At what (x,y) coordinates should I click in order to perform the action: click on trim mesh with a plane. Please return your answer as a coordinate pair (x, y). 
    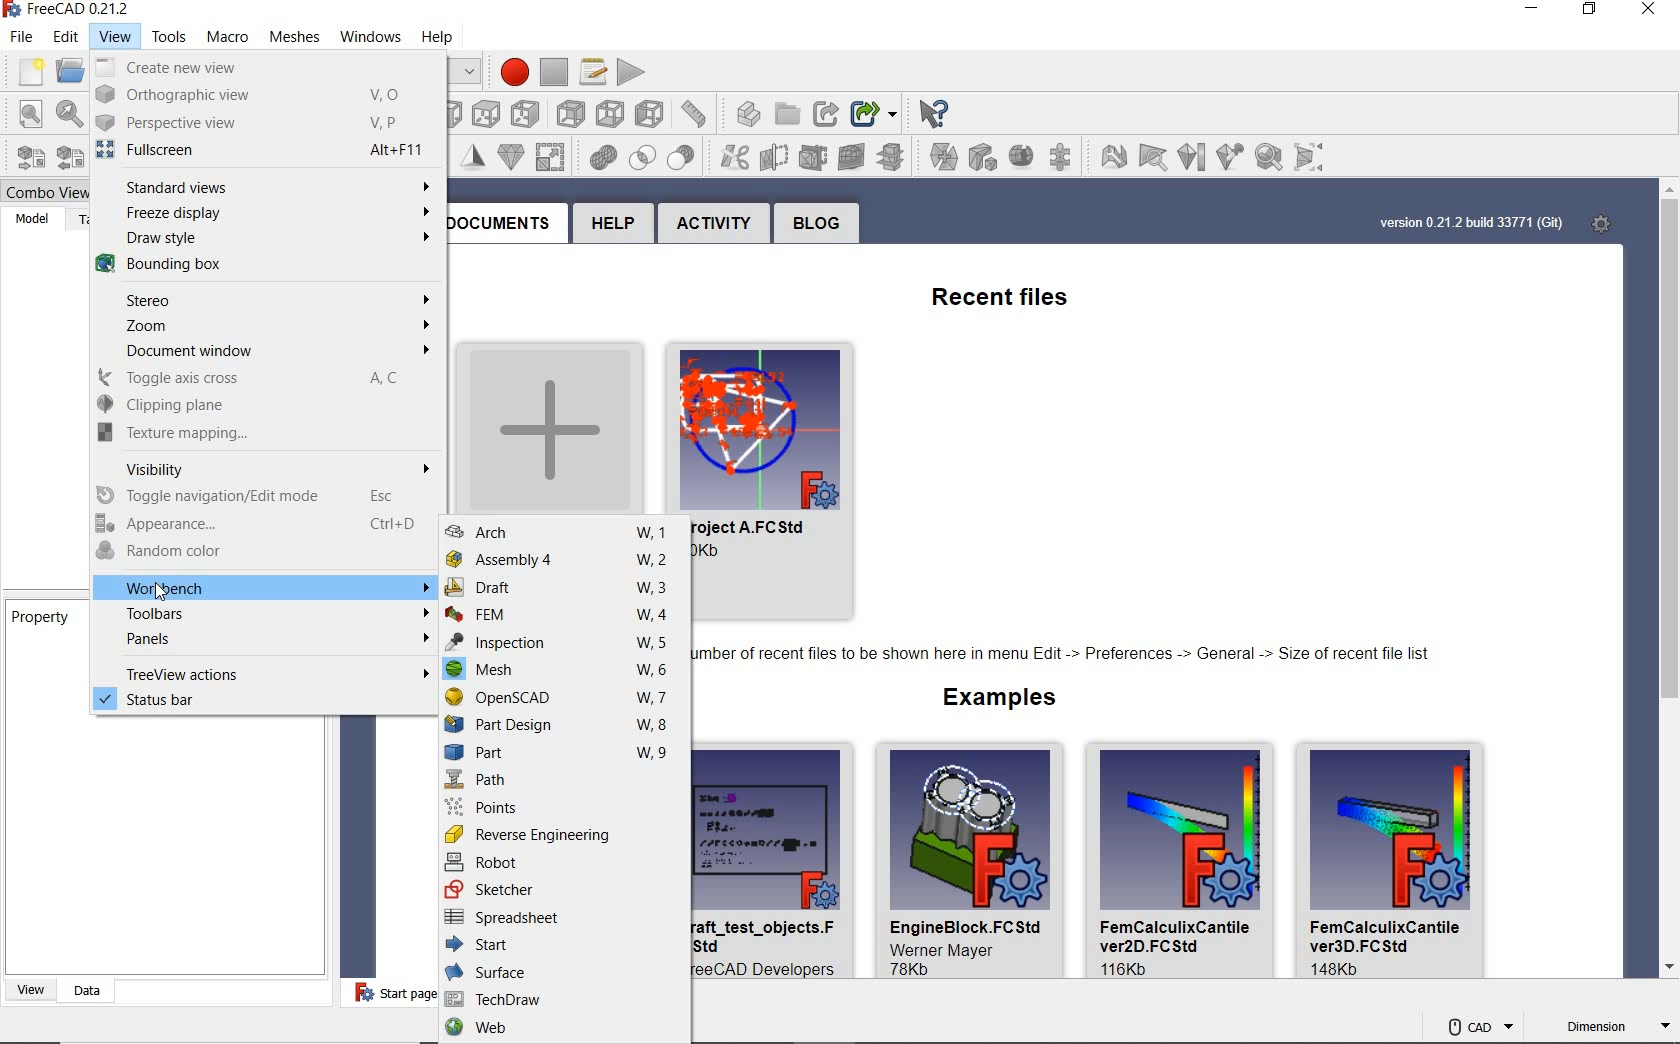
    Looking at the image, I should click on (778, 158).